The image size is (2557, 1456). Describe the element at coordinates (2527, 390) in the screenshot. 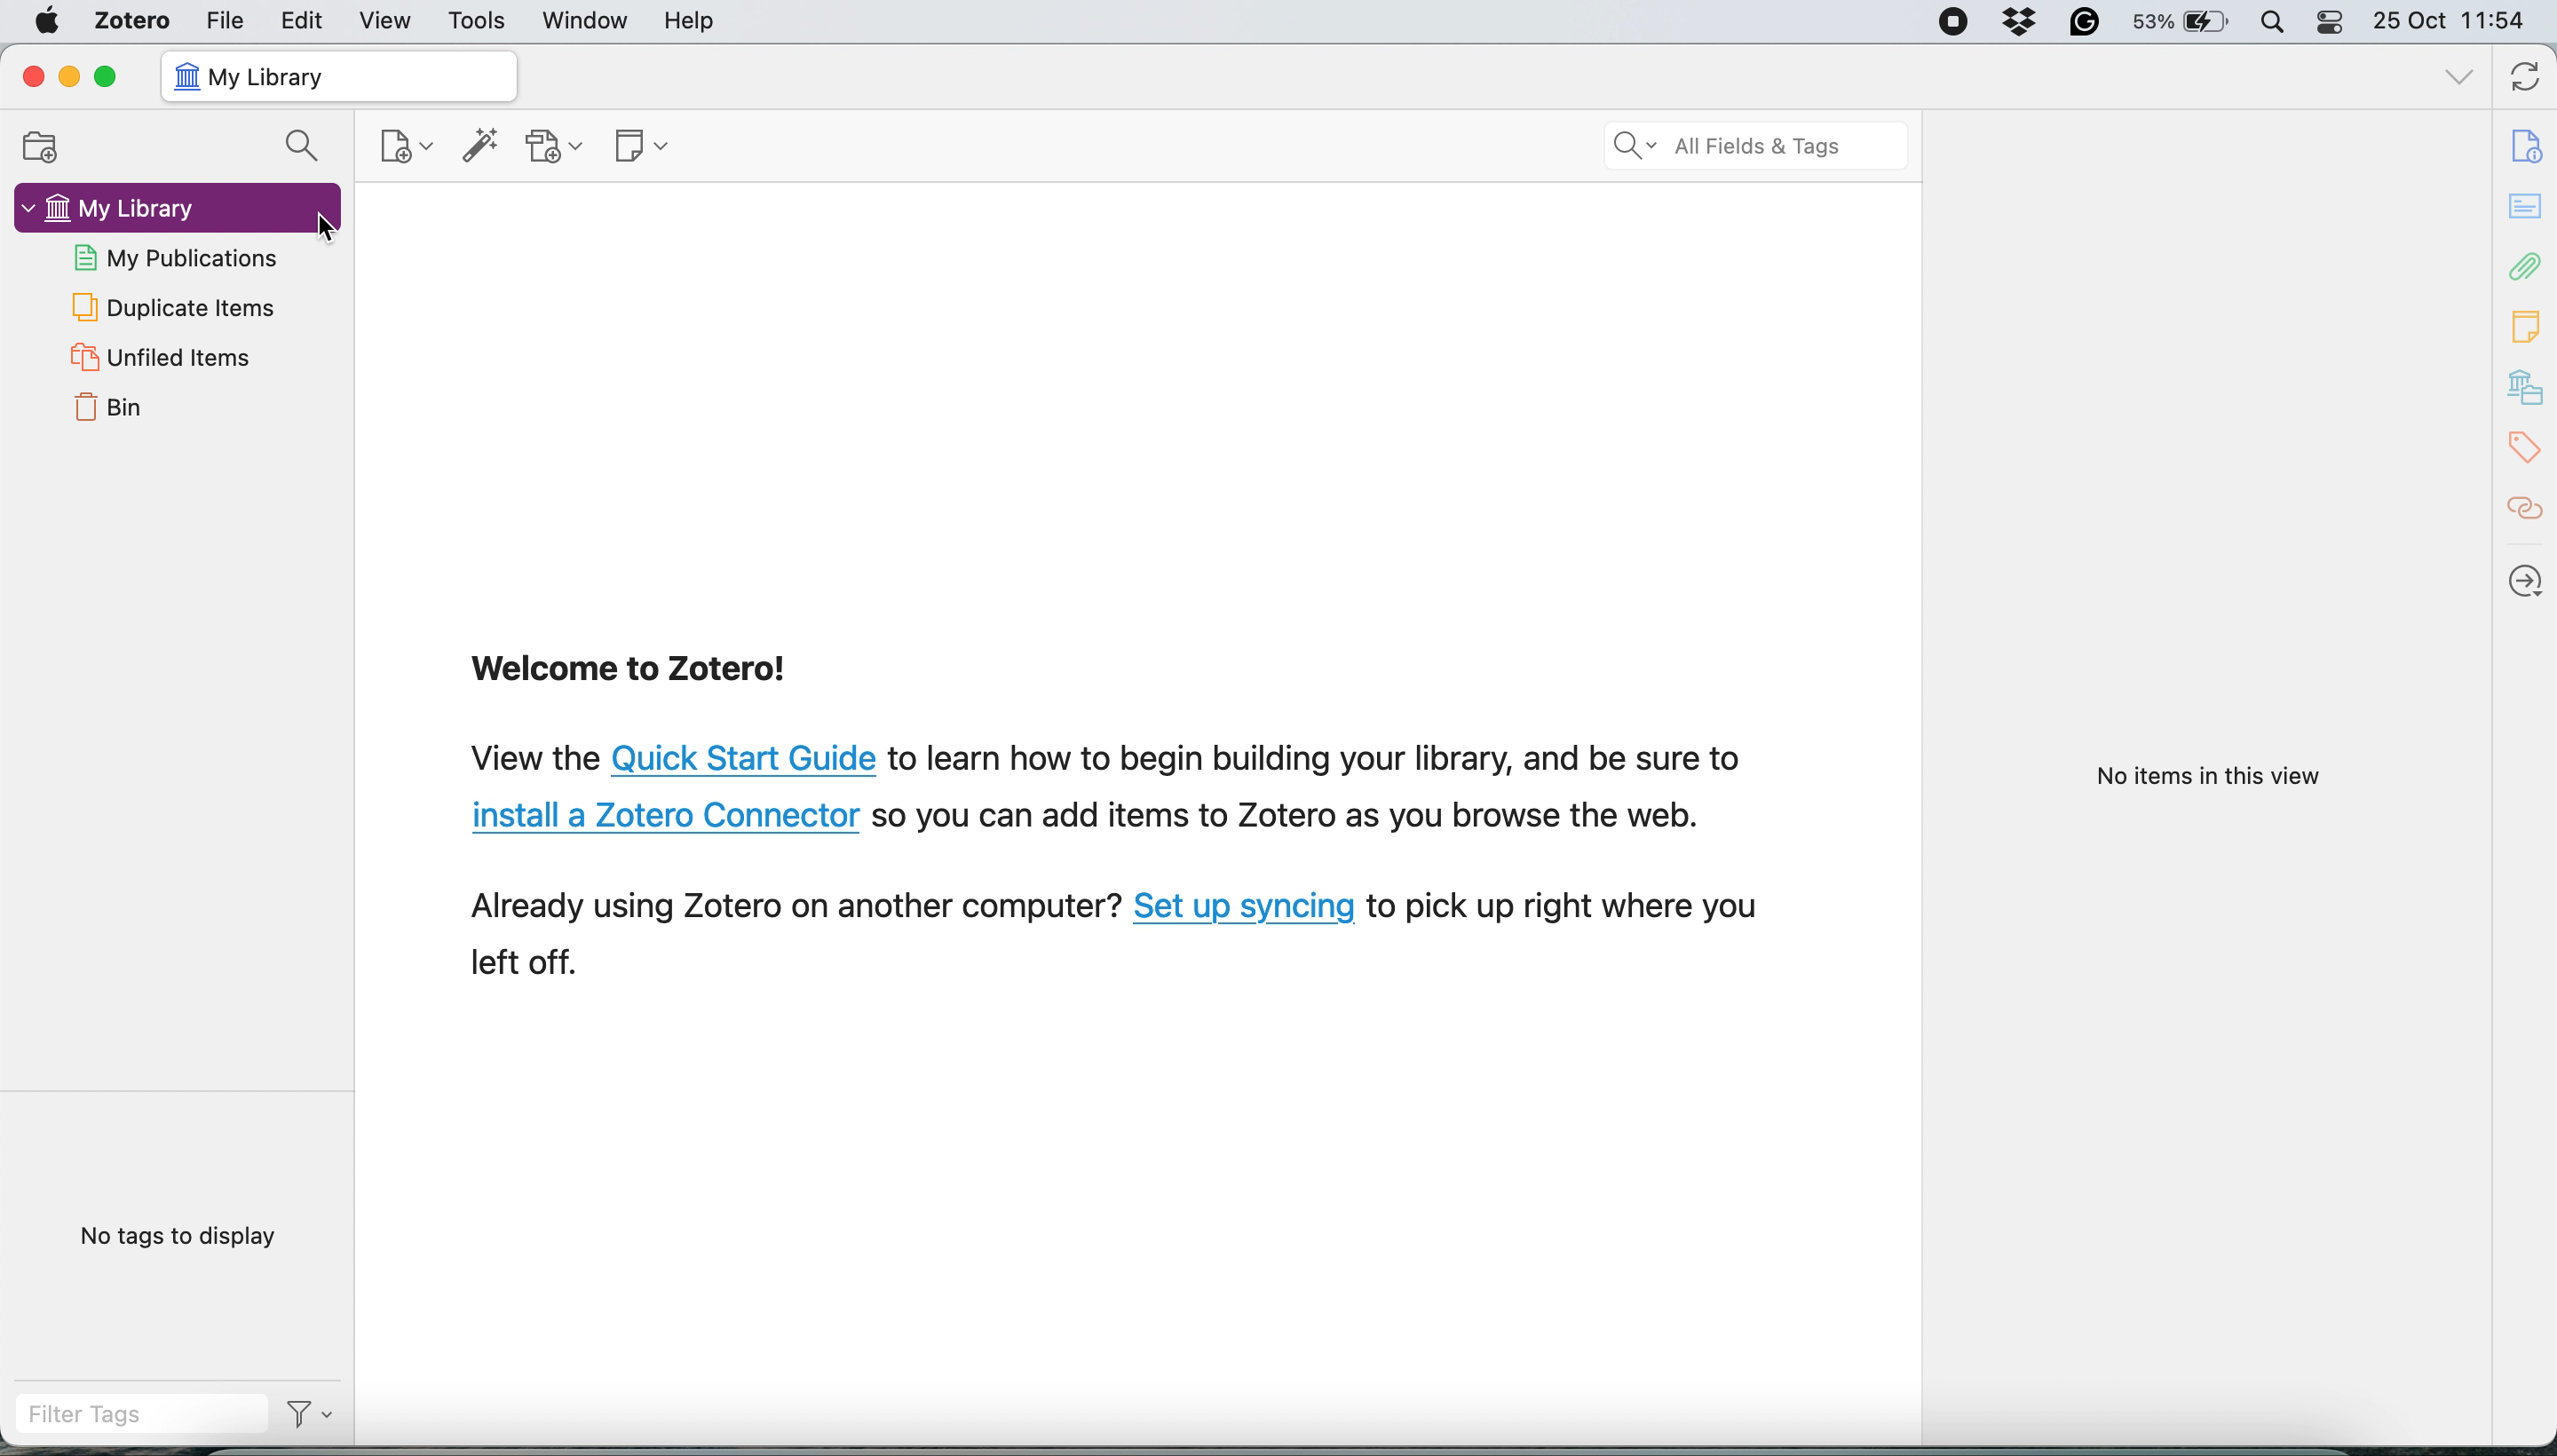

I see `library` at that location.